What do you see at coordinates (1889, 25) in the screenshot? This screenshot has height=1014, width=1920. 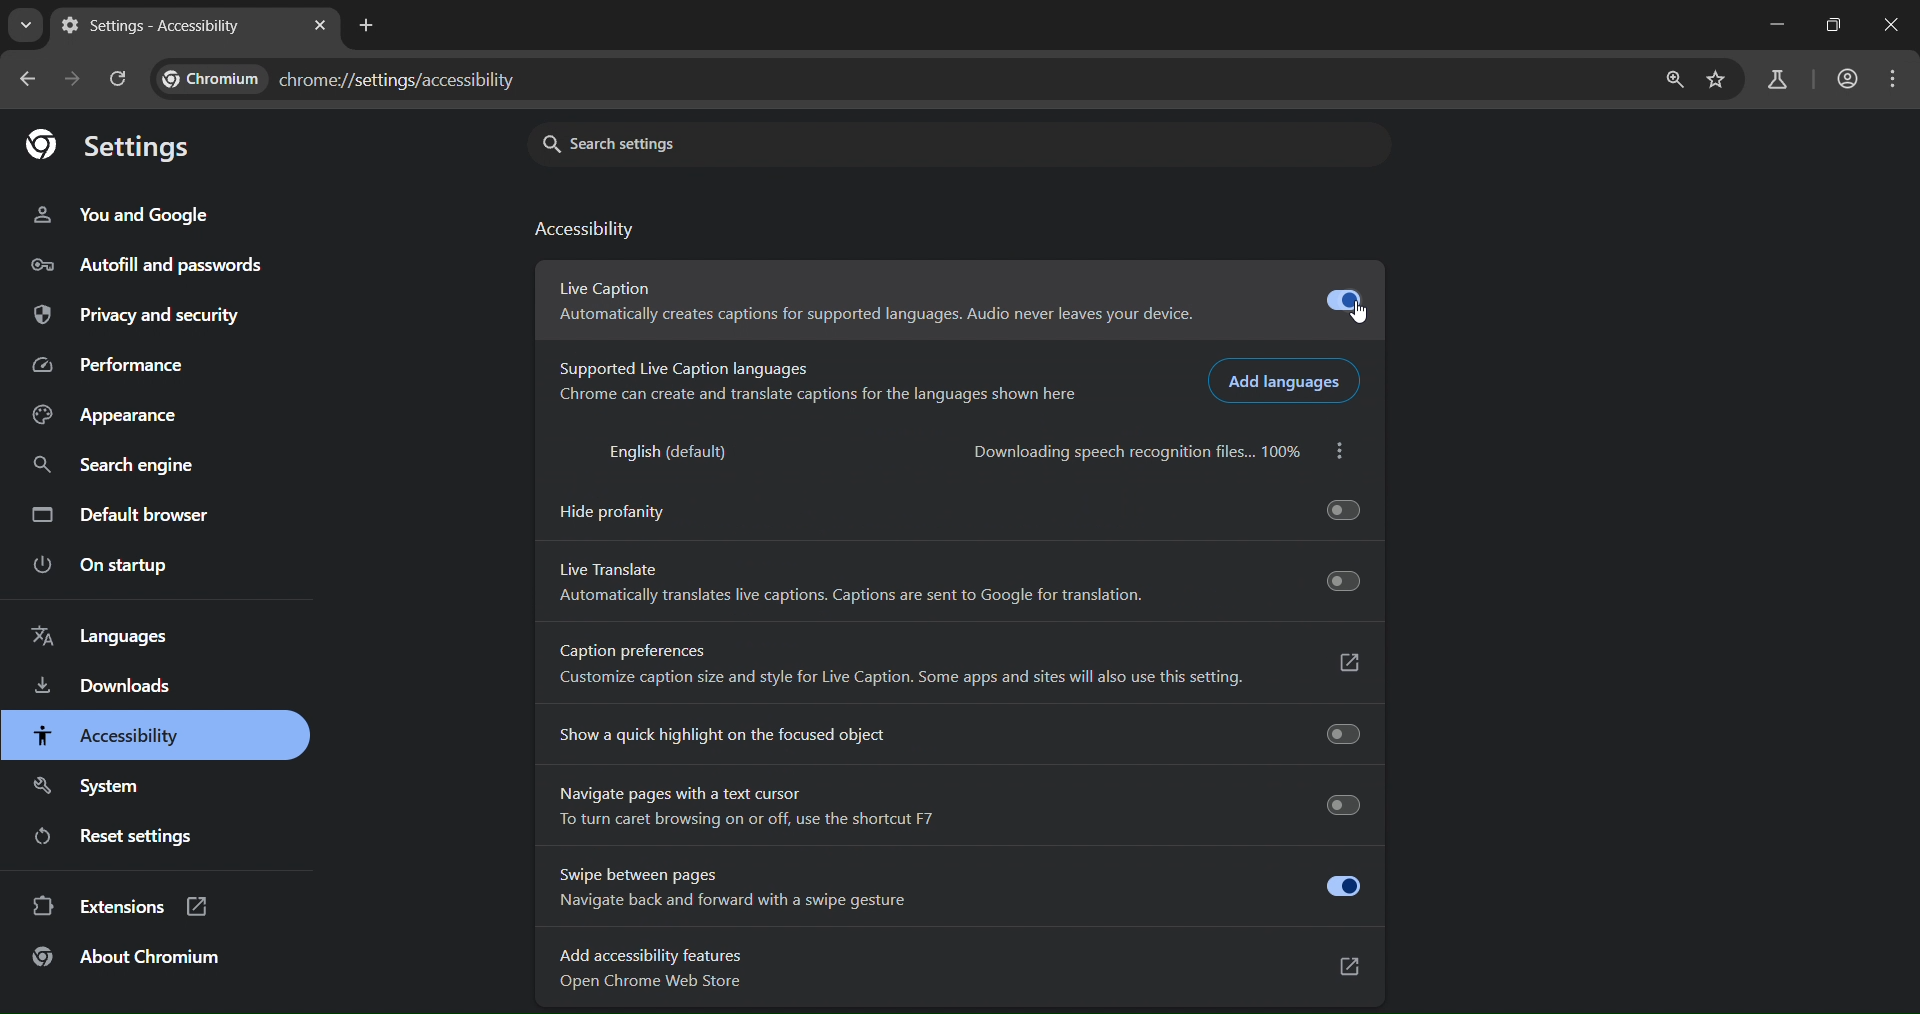 I see `close` at bounding box center [1889, 25].